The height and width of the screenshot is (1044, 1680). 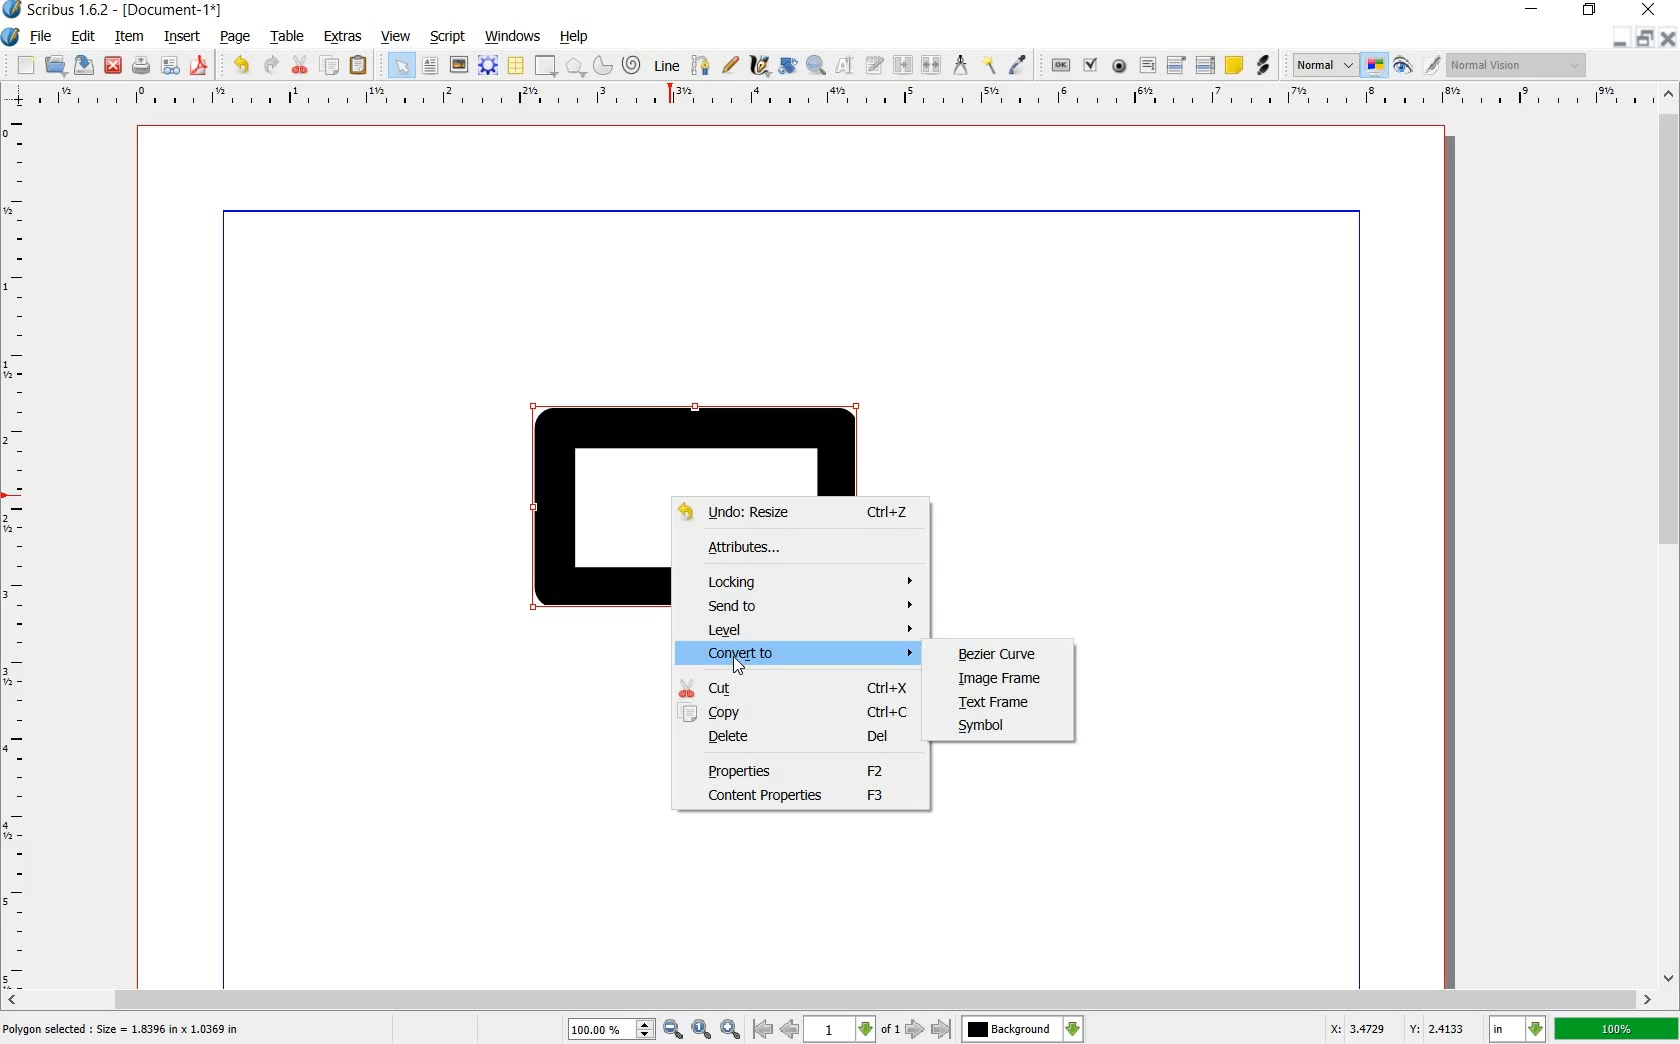 What do you see at coordinates (82, 37) in the screenshot?
I see `edit` at bounding box center [82, 37].